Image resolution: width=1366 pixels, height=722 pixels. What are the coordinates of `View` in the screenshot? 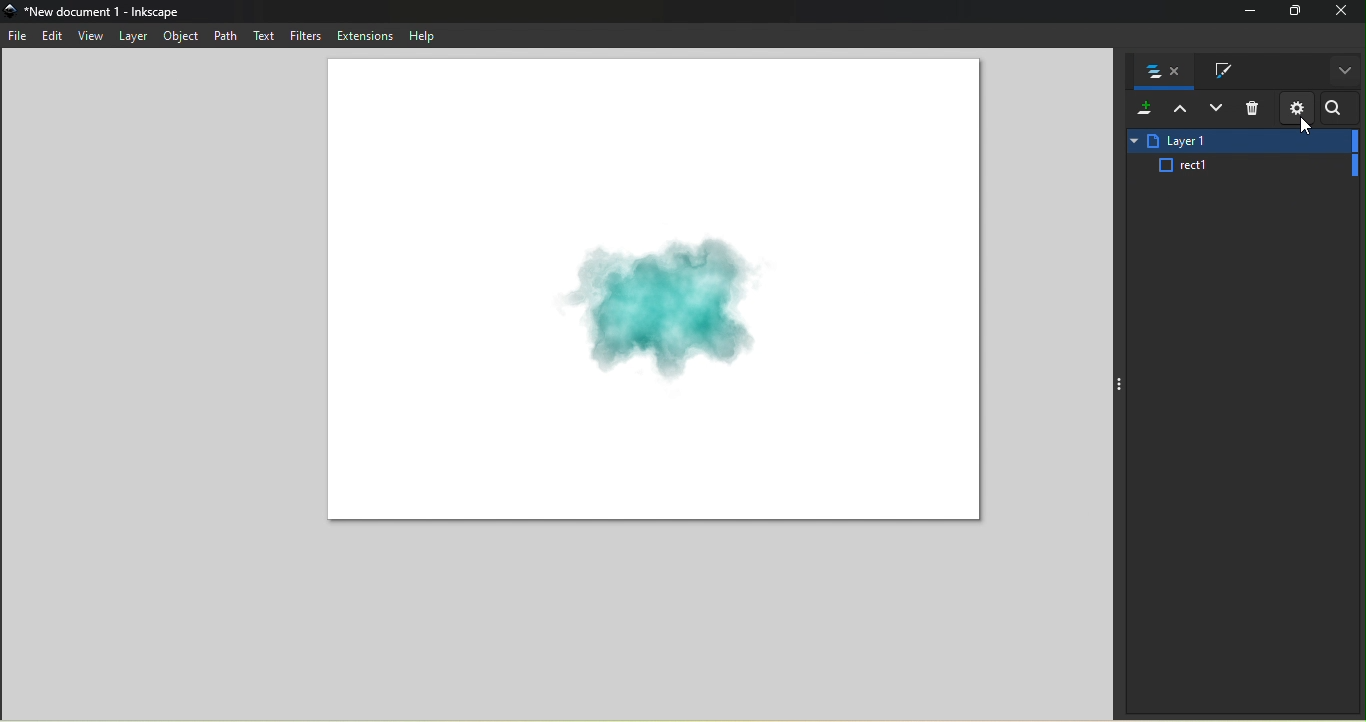 It's located at (90, 35).